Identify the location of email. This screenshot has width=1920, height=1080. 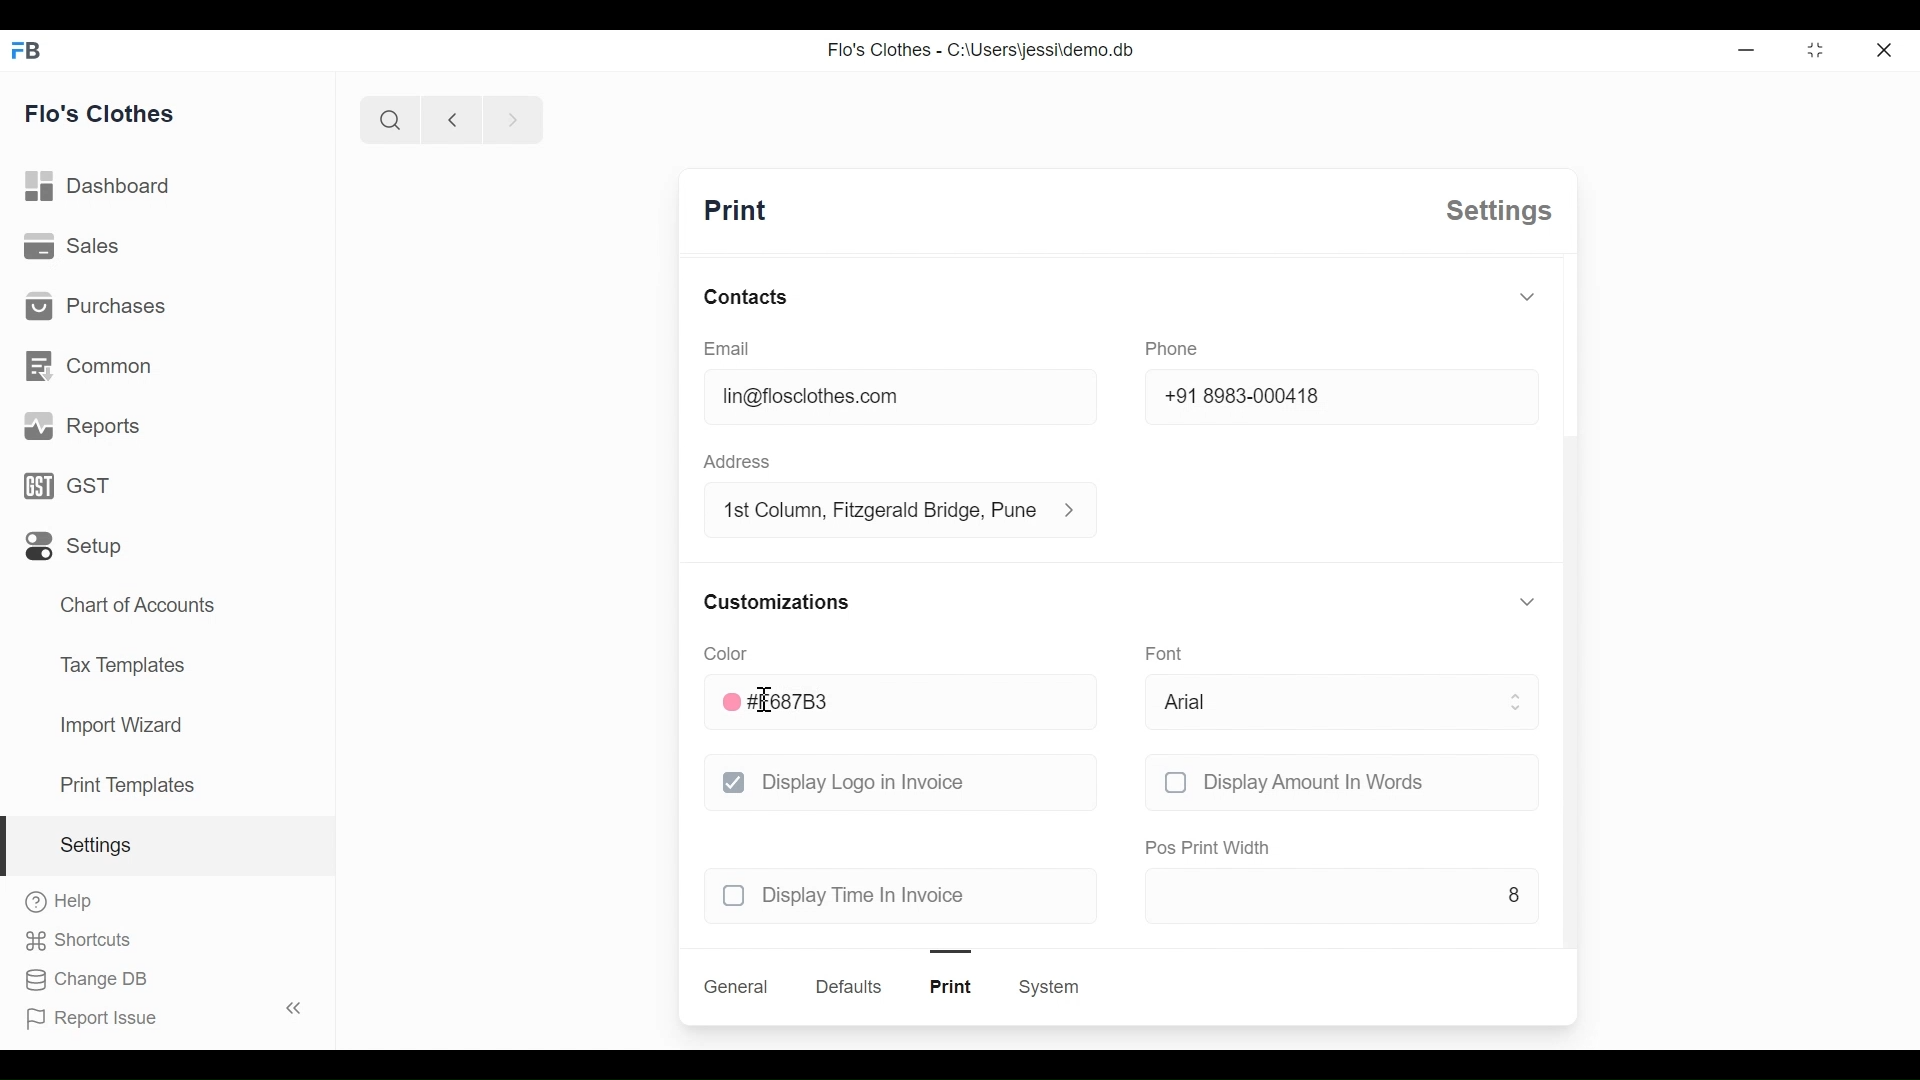
(729, 348).